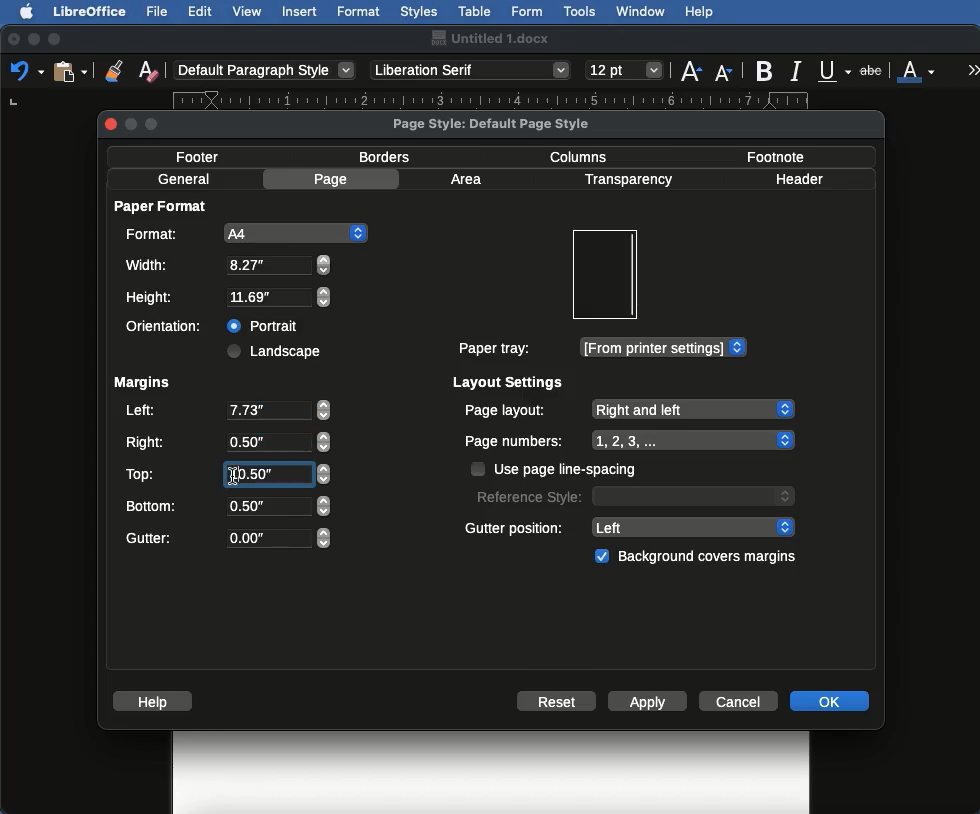  Describe the element at coordinates (159, 11) in the screenshot. I see `File` at that location.